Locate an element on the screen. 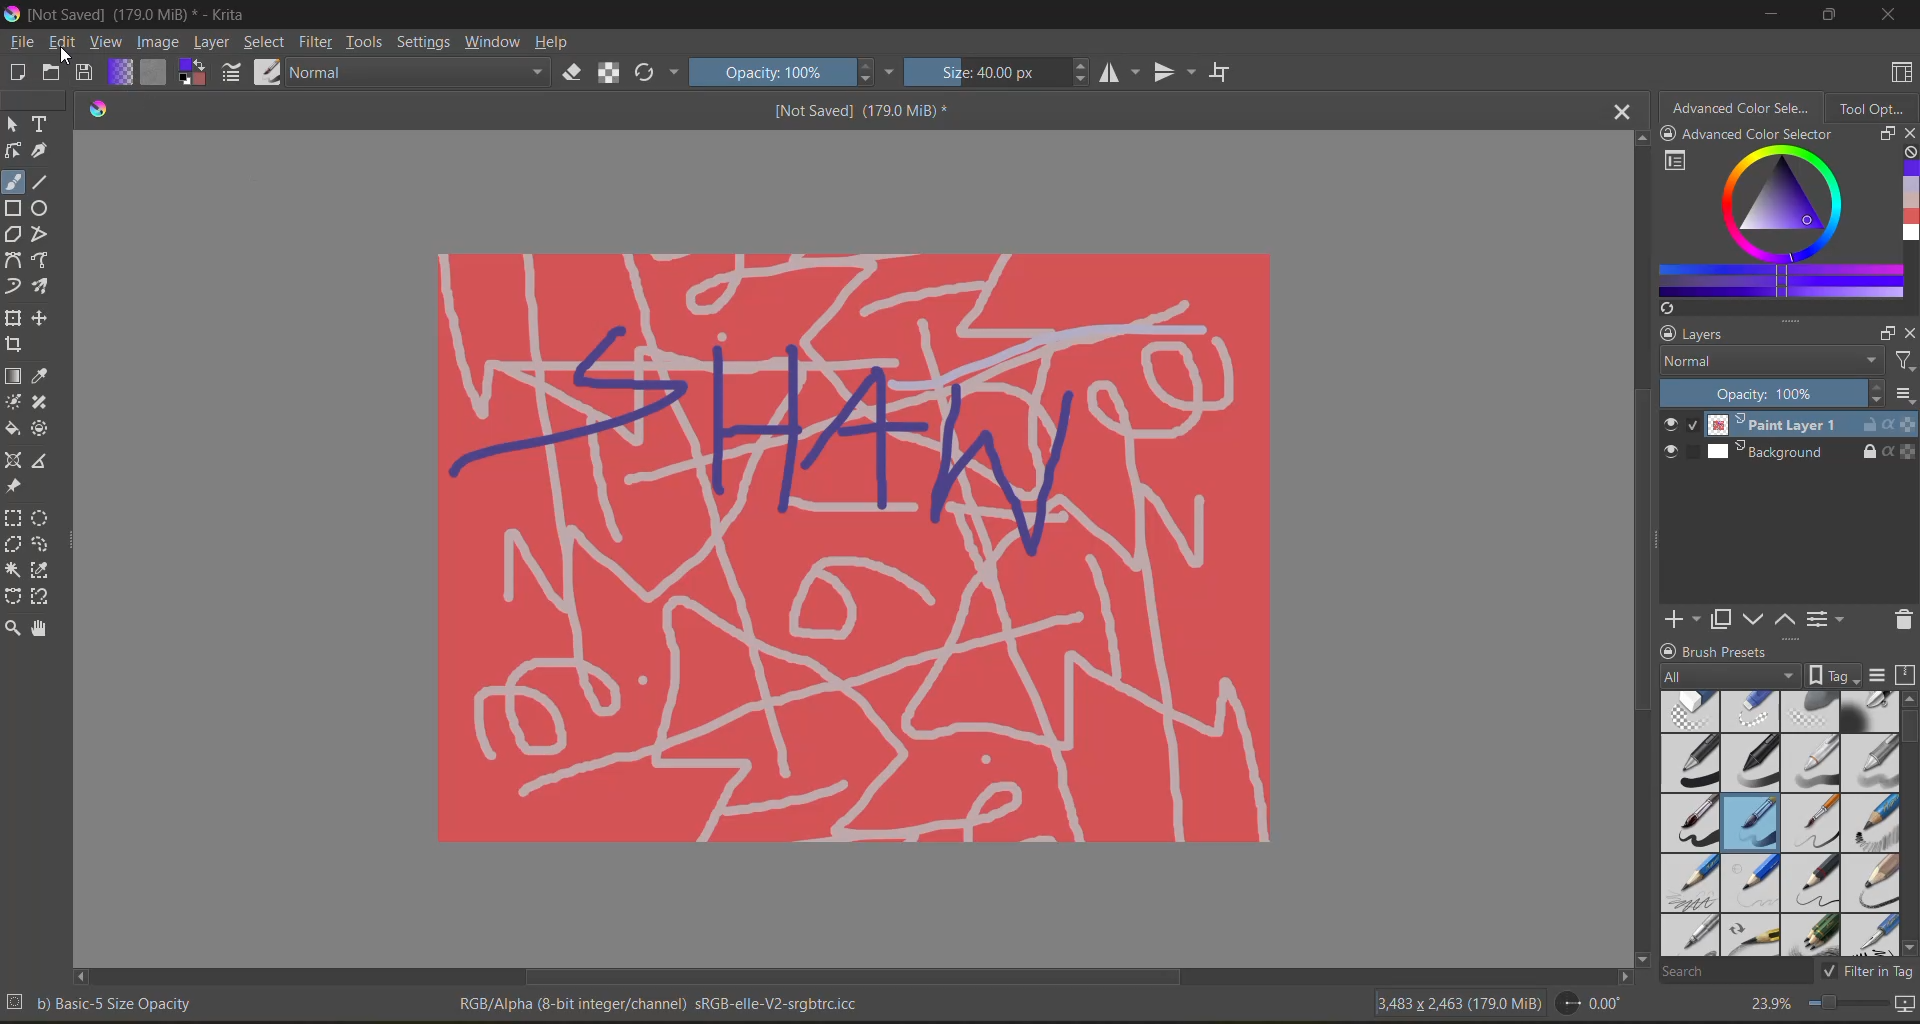 This screenshot has height=1024, width=1920. horizontal flip is located at coordinates (1121, 73).